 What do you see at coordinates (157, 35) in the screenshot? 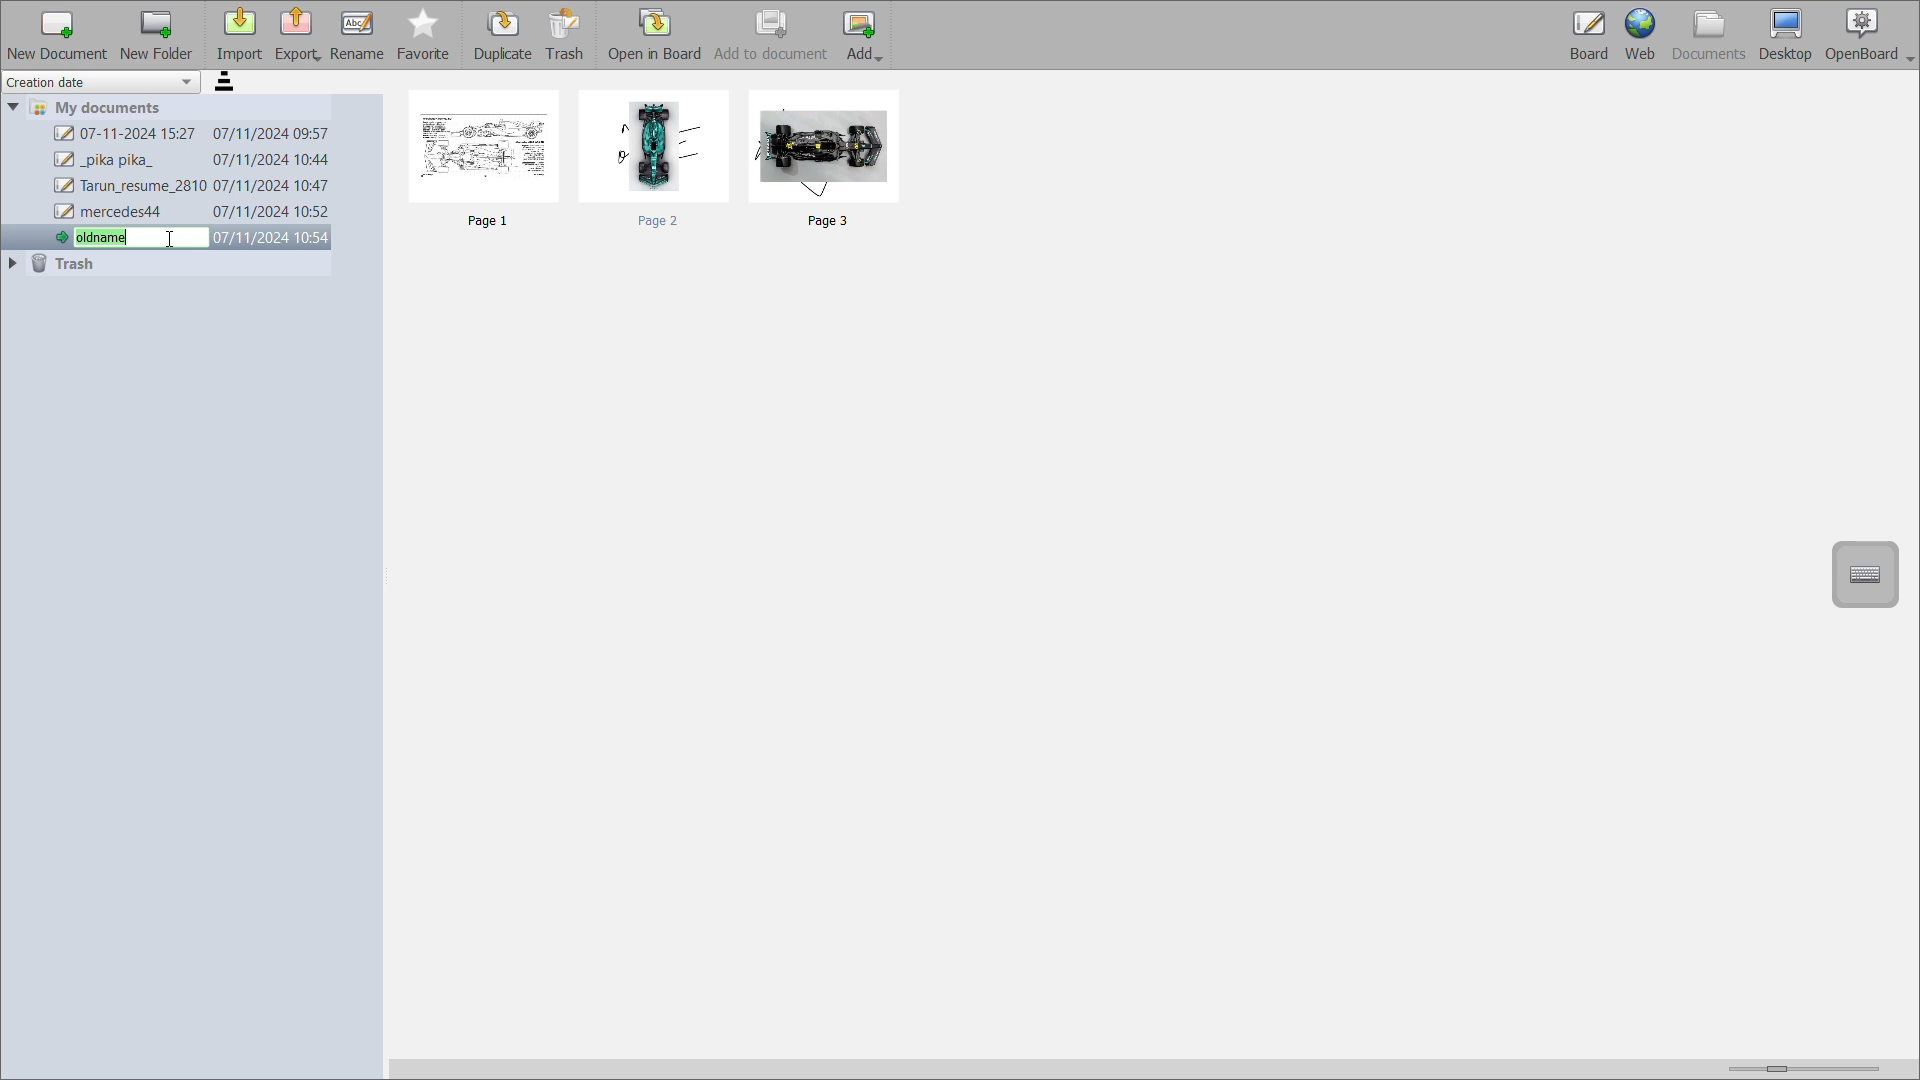
I see `new folder` at bounding box center [157, 35].